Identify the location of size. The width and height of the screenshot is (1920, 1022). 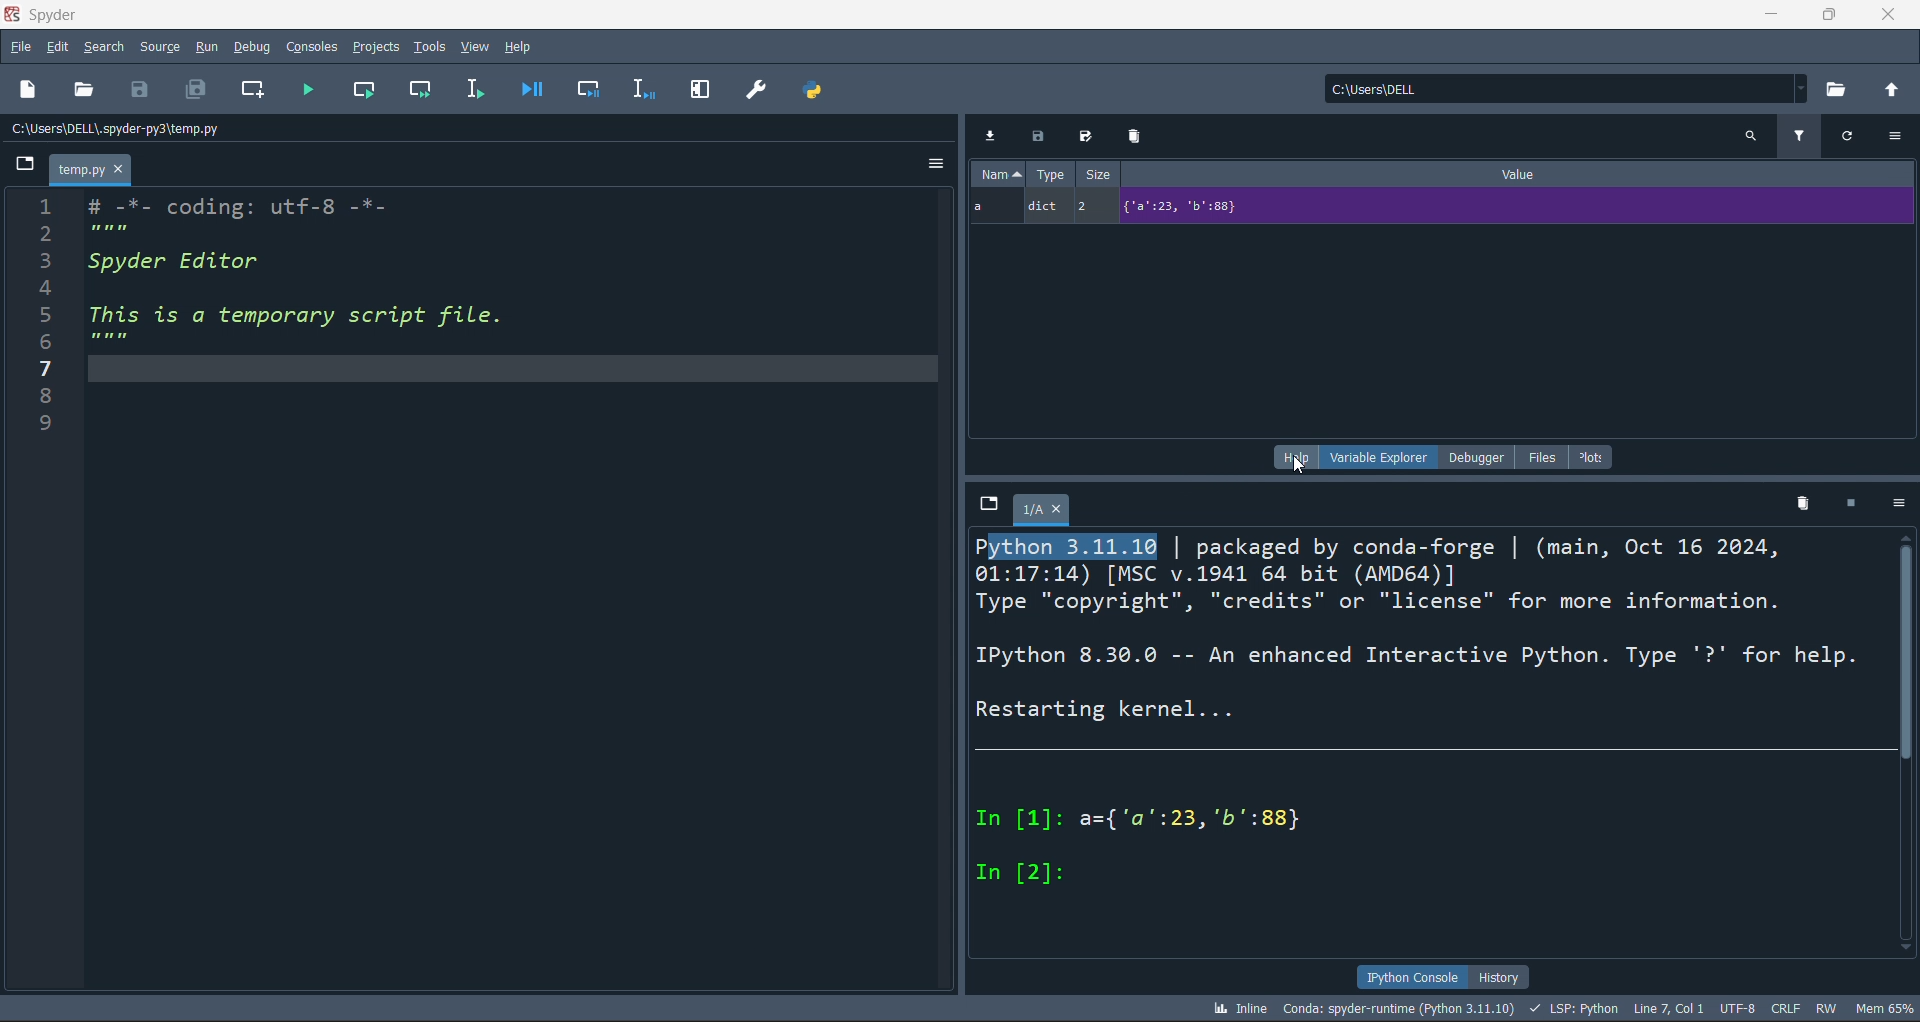
(1098, 176).